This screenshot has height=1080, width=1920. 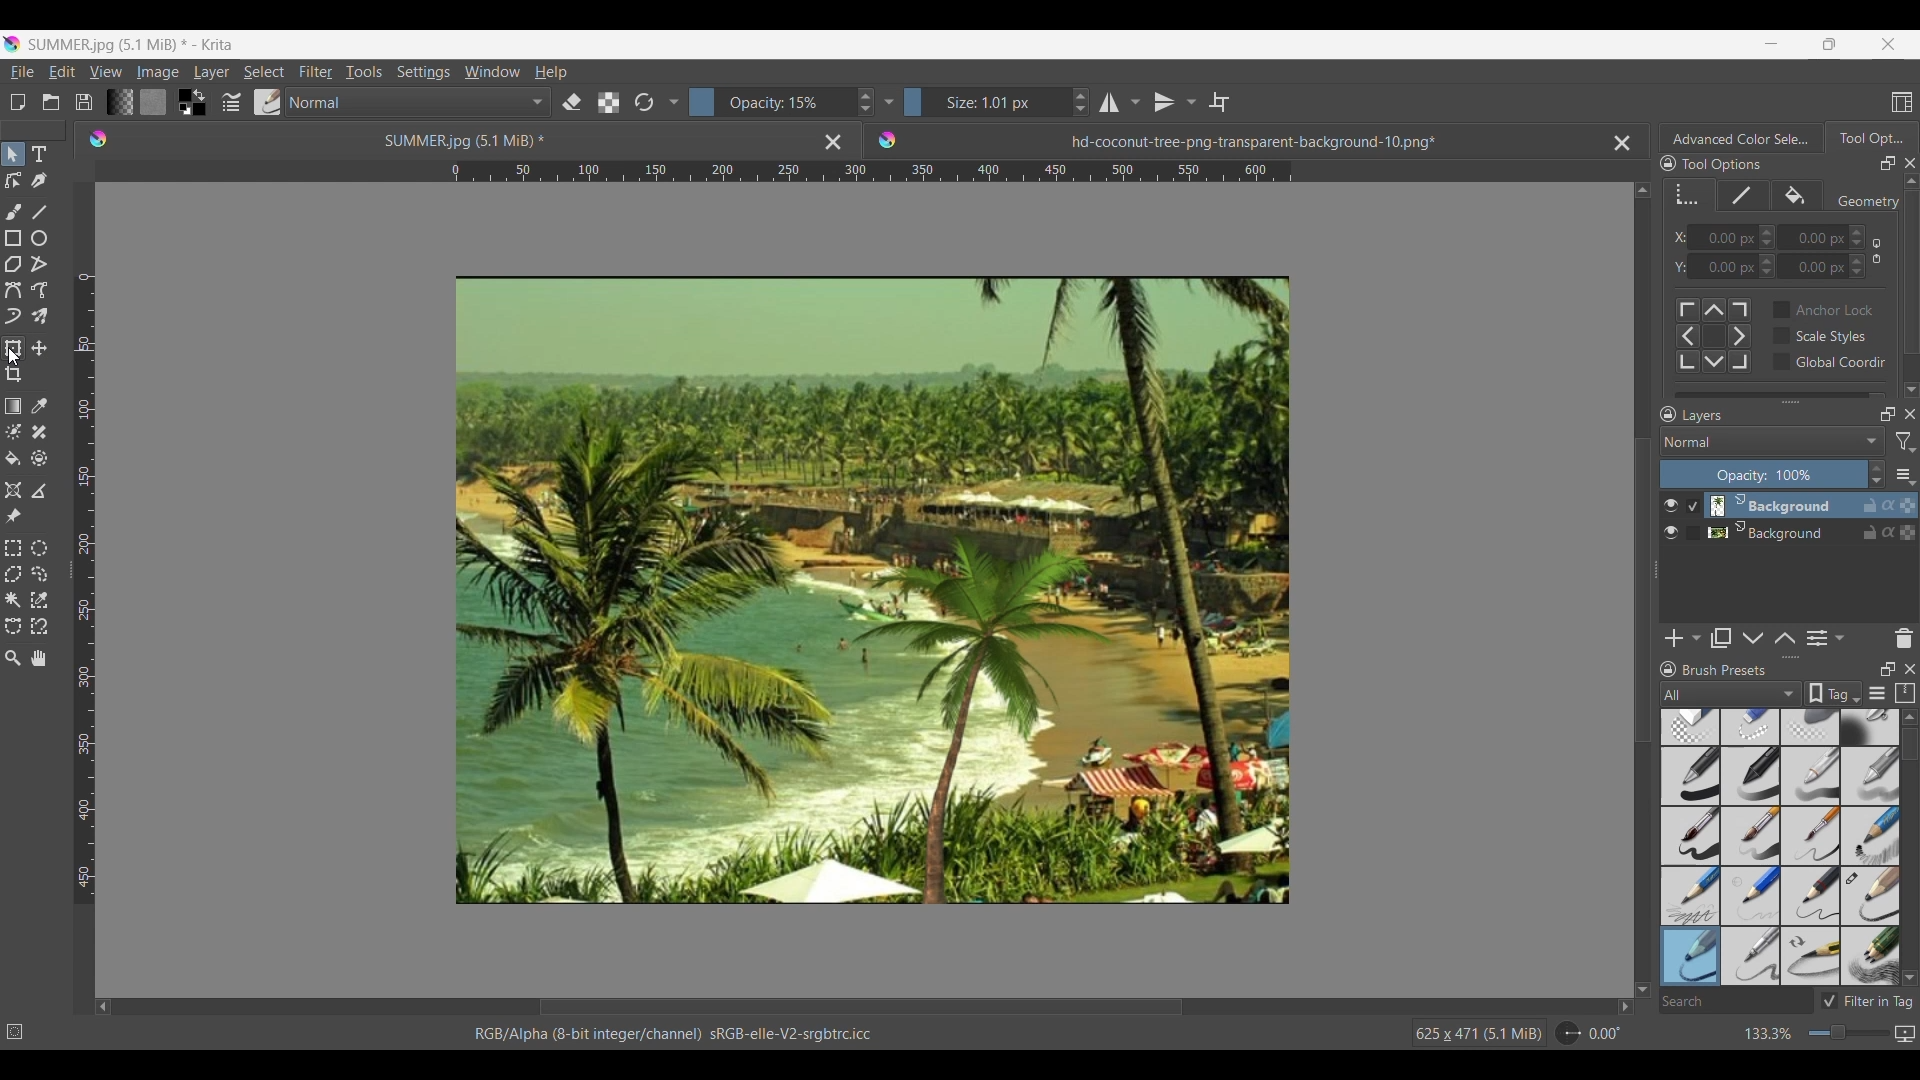 I want to click on hd-coconut-tree-png-transparent-background-10.png*, so click(x=1207, y=136).